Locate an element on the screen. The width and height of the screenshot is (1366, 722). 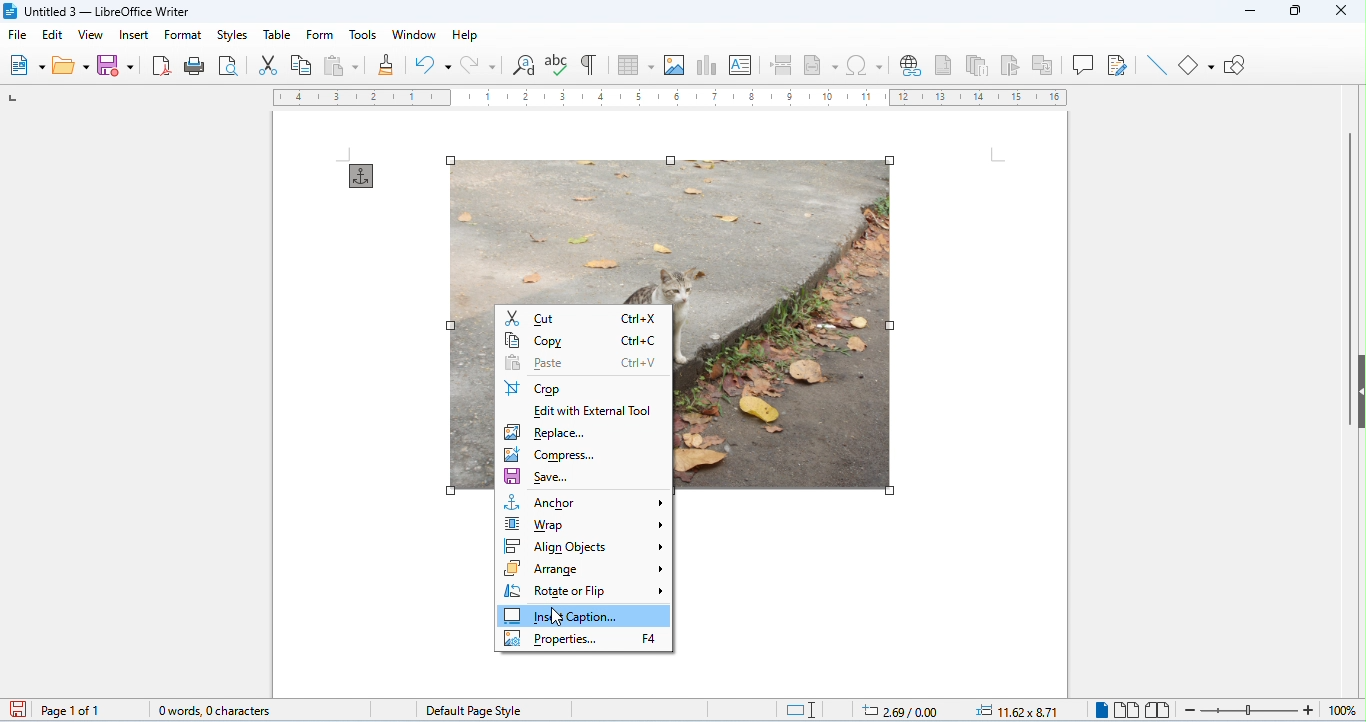
cut is located at coordinates (583, 317).